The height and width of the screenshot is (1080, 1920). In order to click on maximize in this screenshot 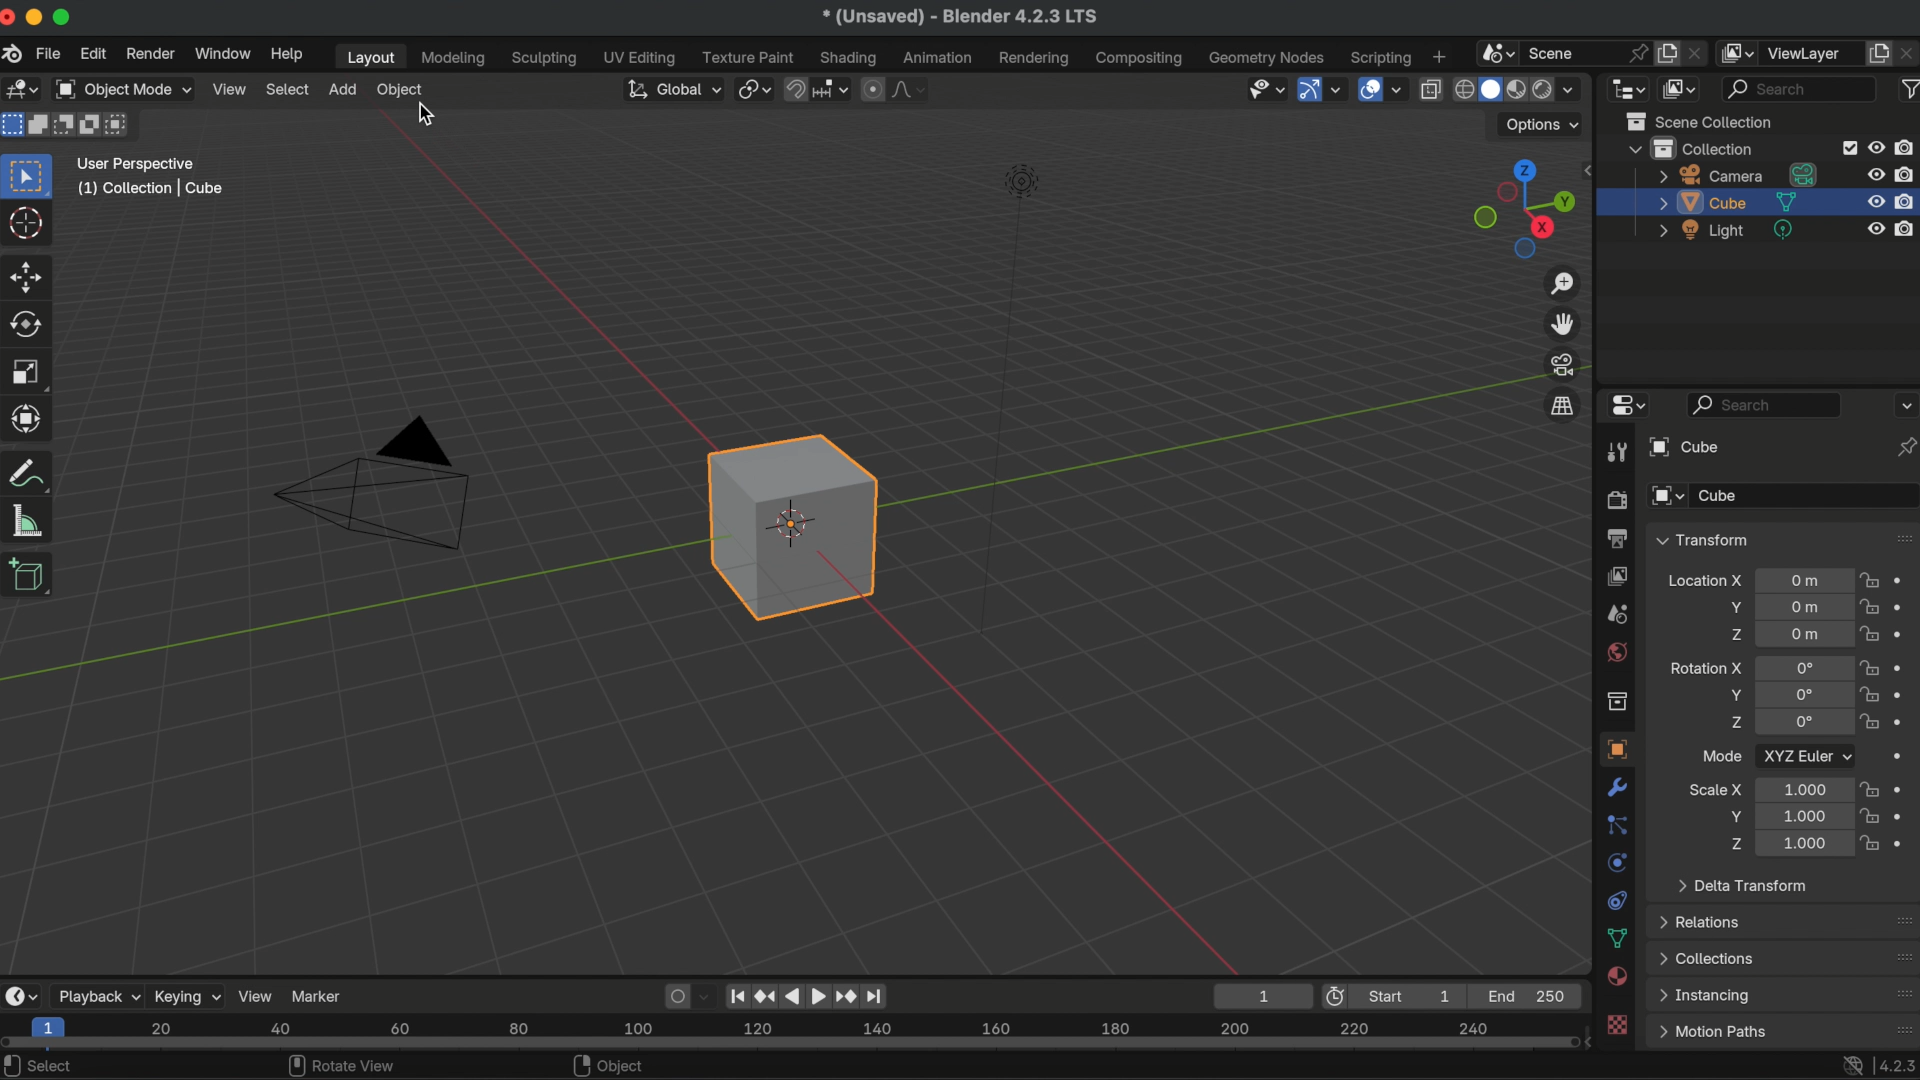, I will do `click(65, 16)`.